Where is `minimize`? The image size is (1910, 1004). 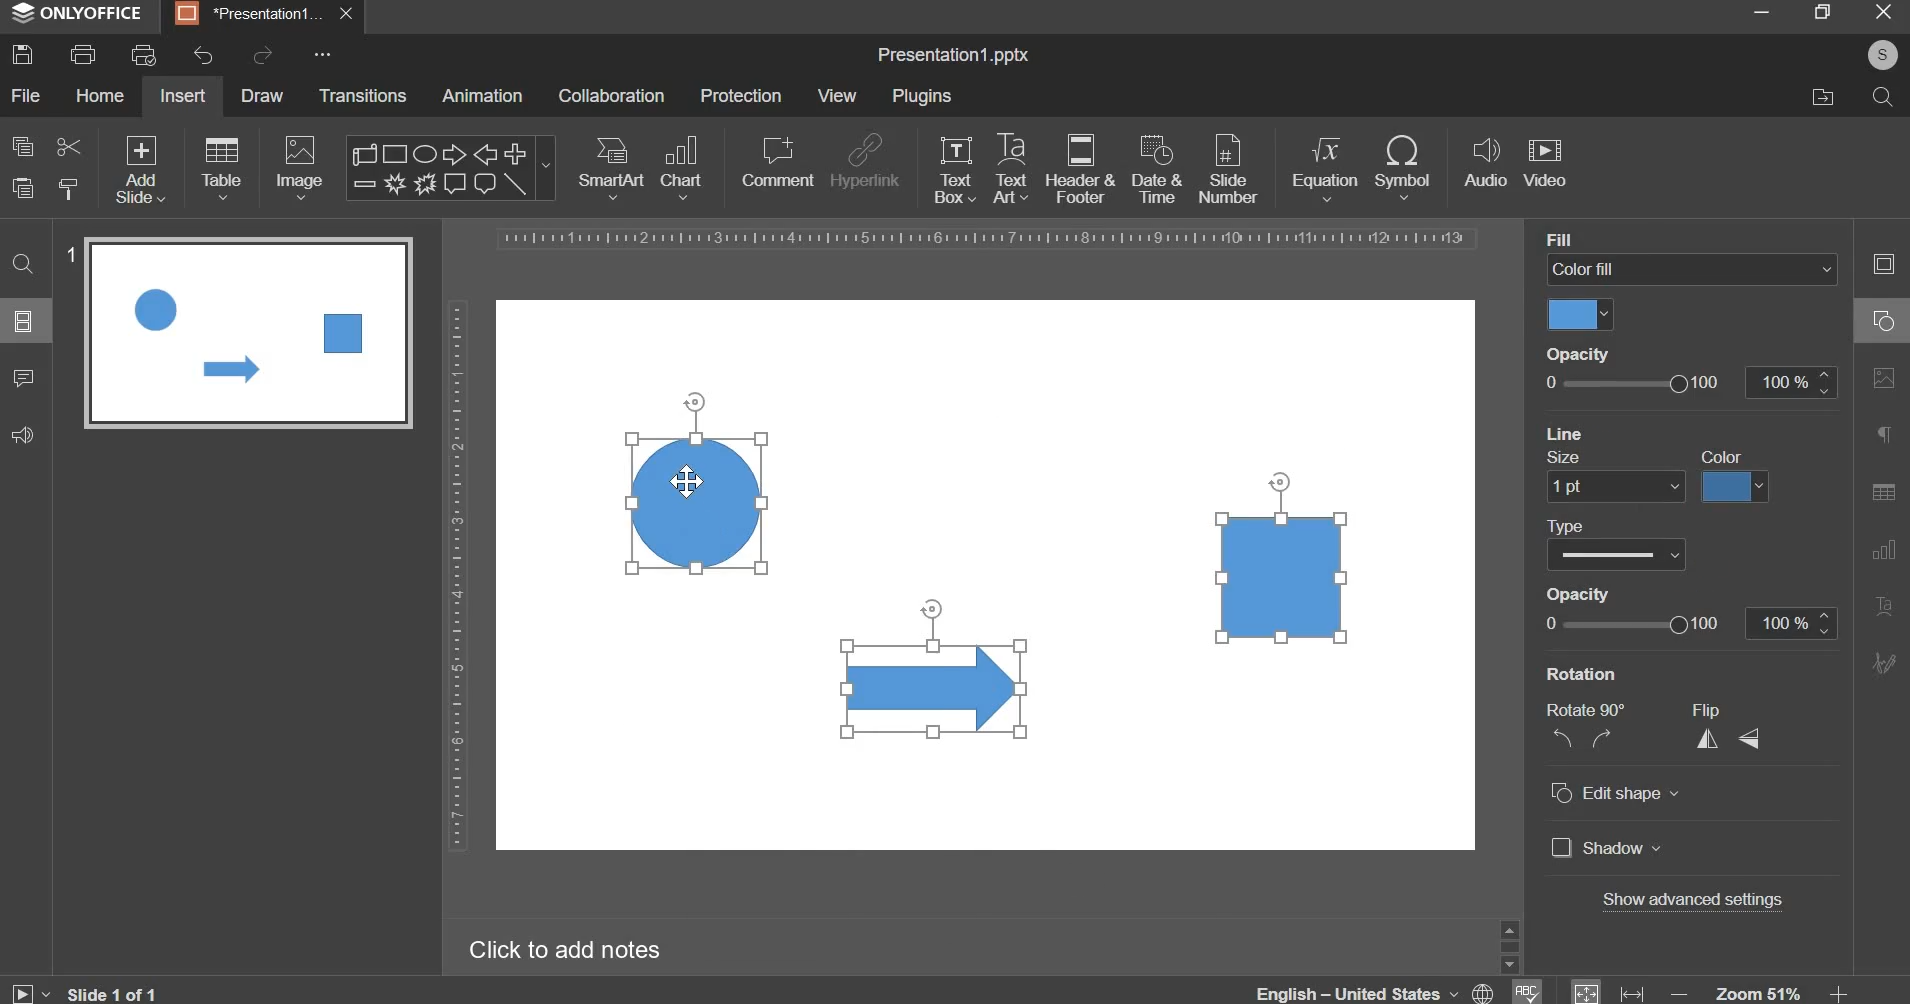
minimize is located at coordinates (1760, 11).